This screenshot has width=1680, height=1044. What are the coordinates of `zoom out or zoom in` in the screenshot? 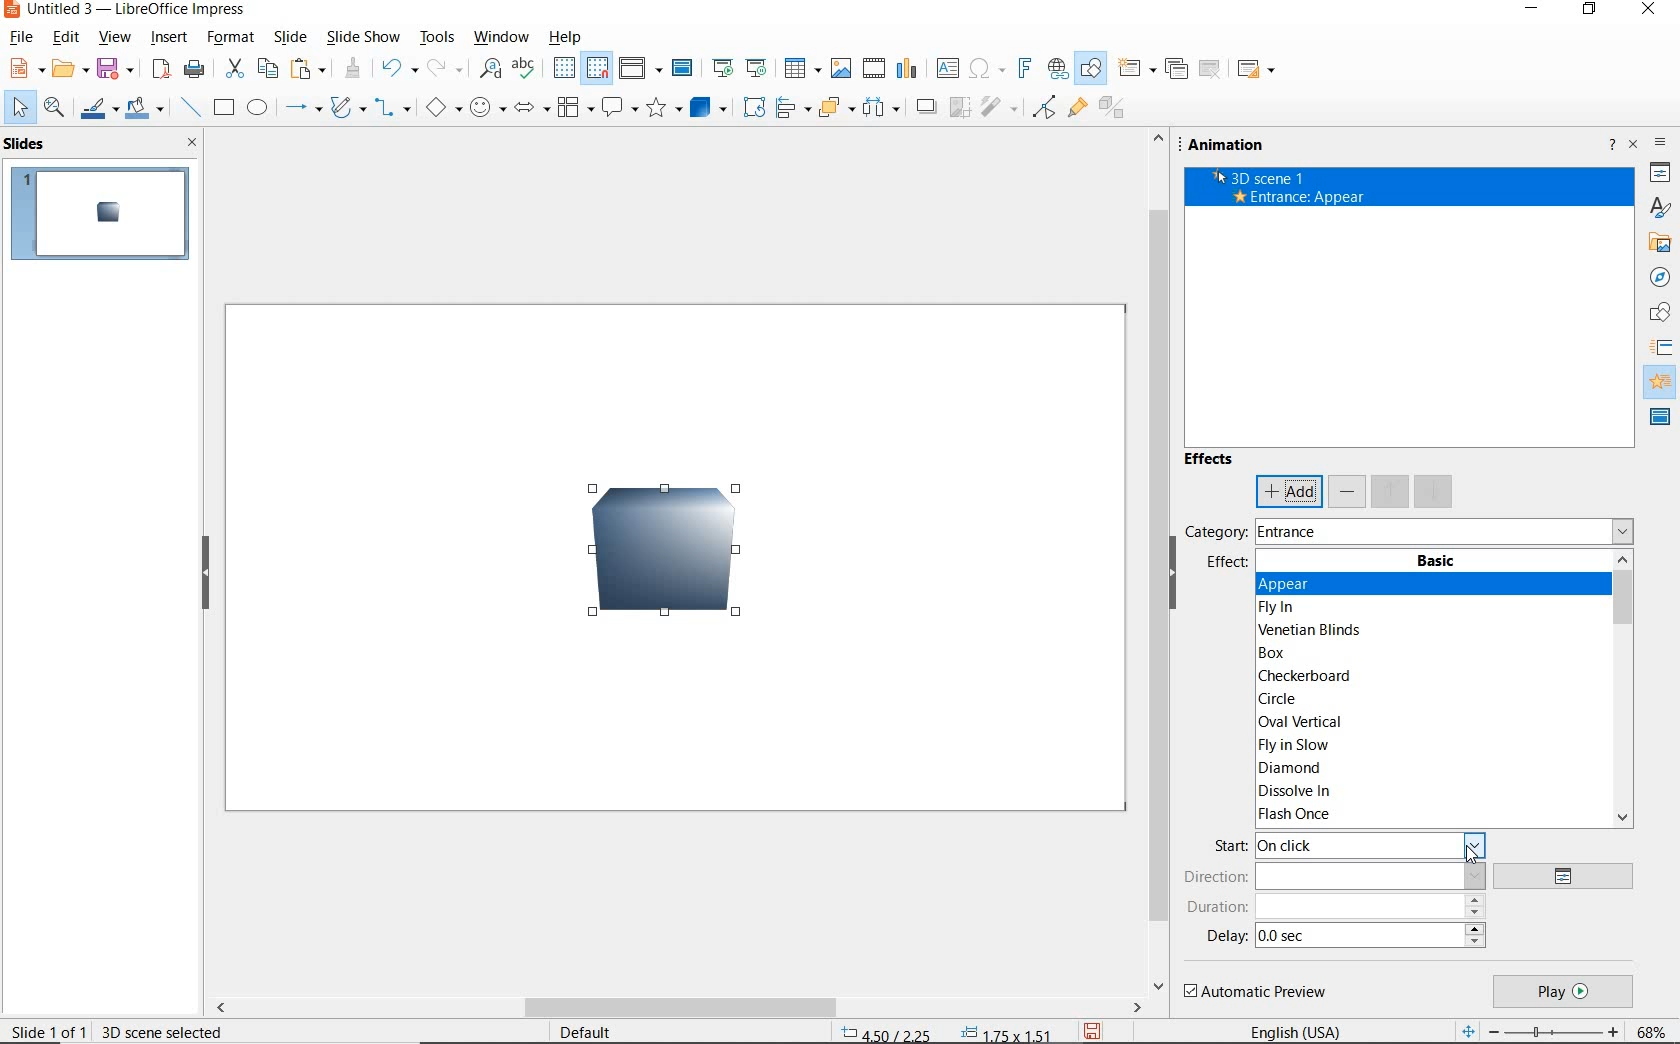 It's located at (1537, 1030).